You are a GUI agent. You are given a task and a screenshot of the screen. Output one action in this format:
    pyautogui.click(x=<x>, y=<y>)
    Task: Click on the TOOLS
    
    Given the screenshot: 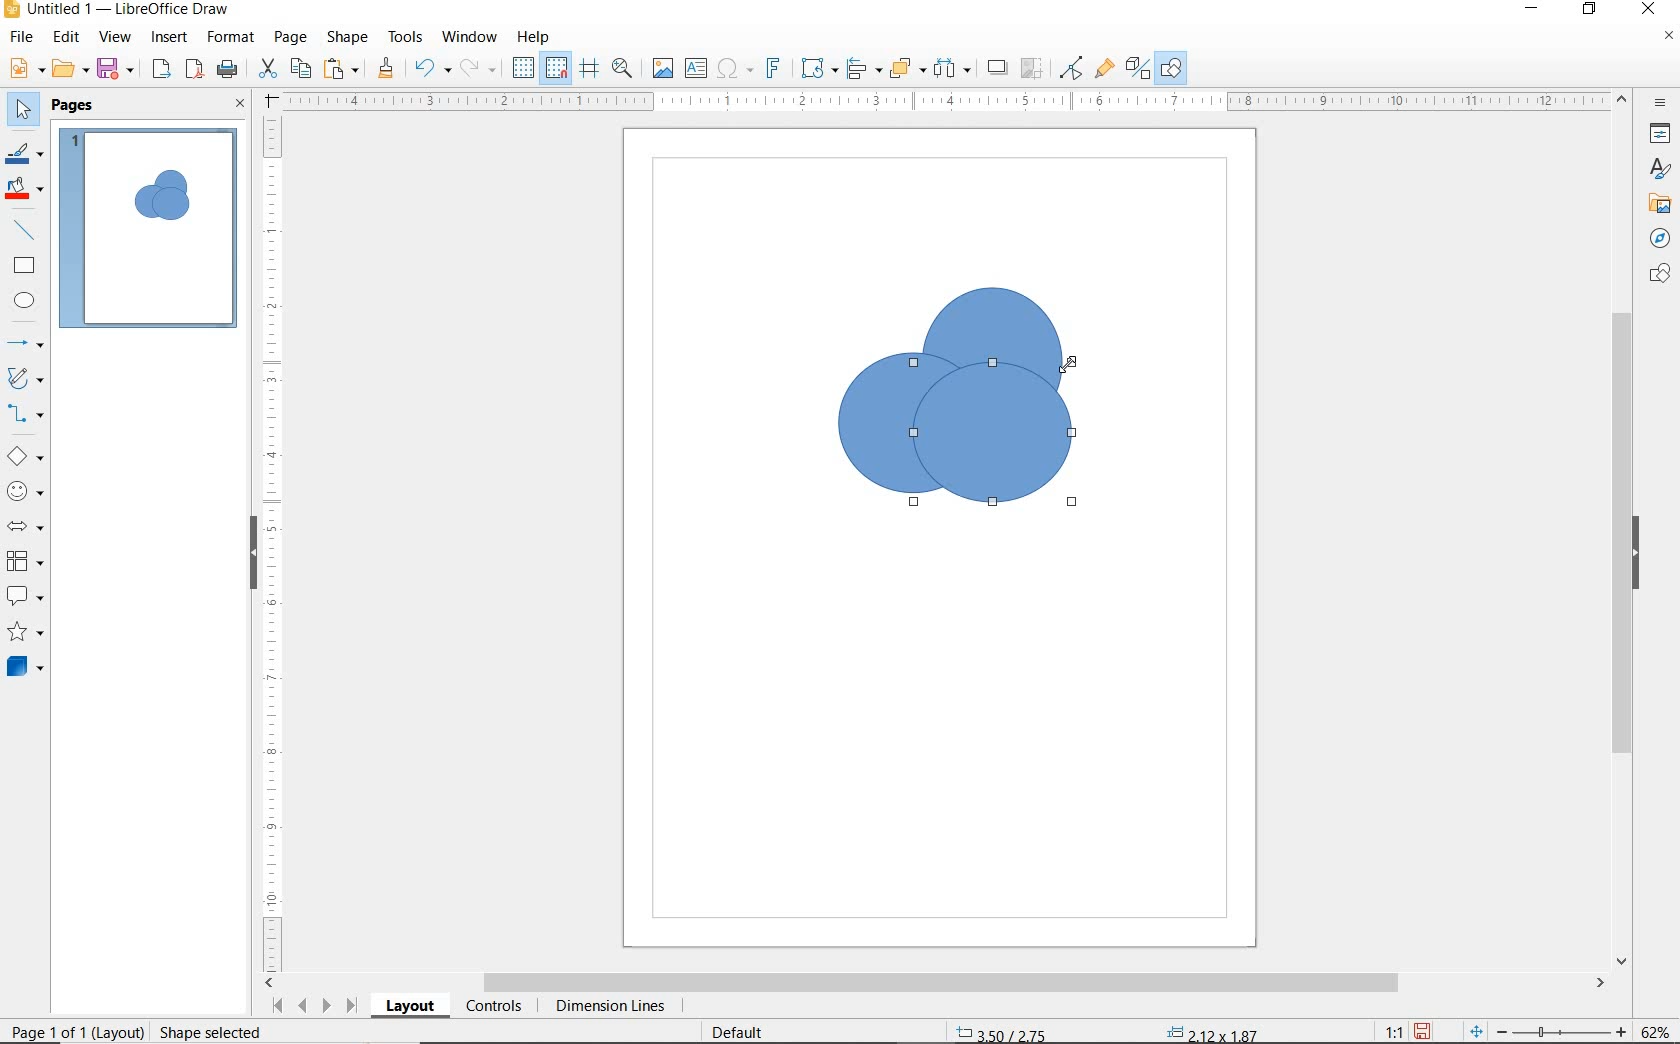 What is the action you would take?
    pyautogui.click(x=405, y=36)
    